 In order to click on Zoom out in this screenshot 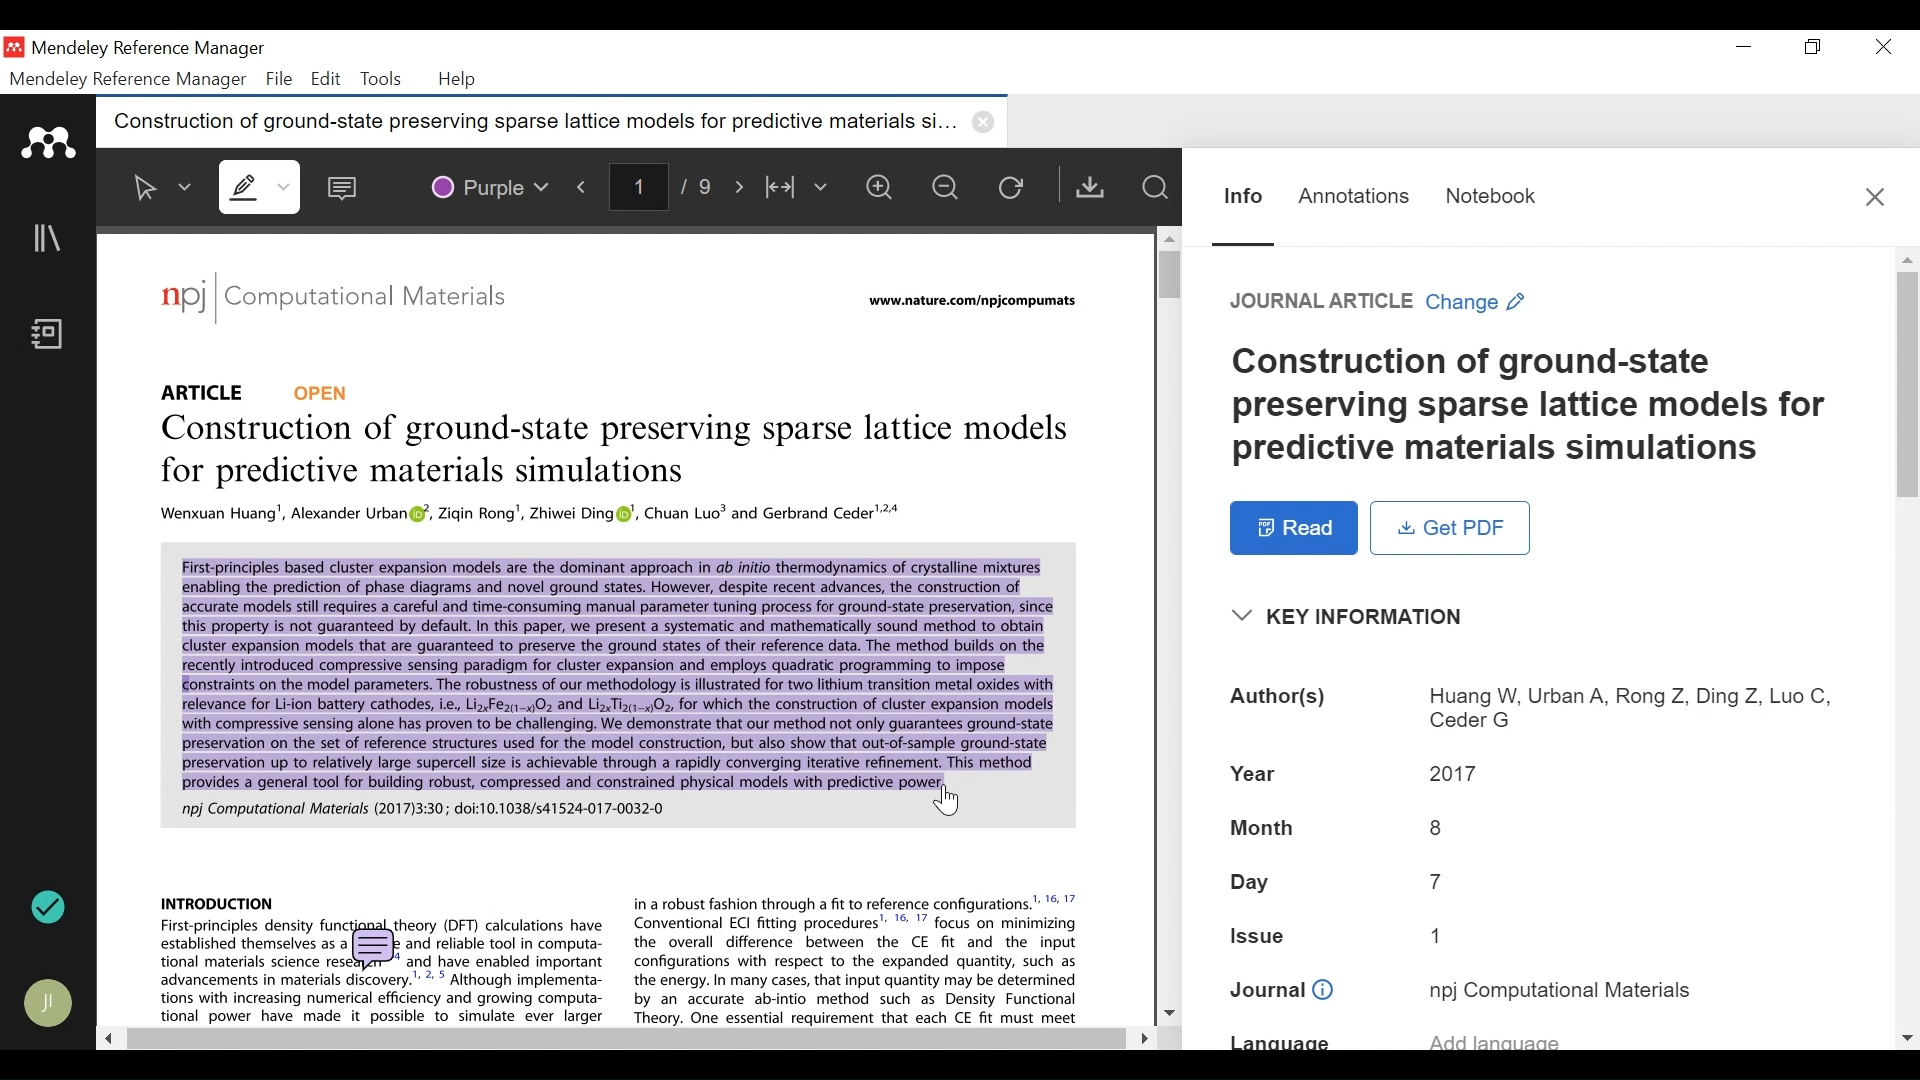, I will do `click(947, 186)`.